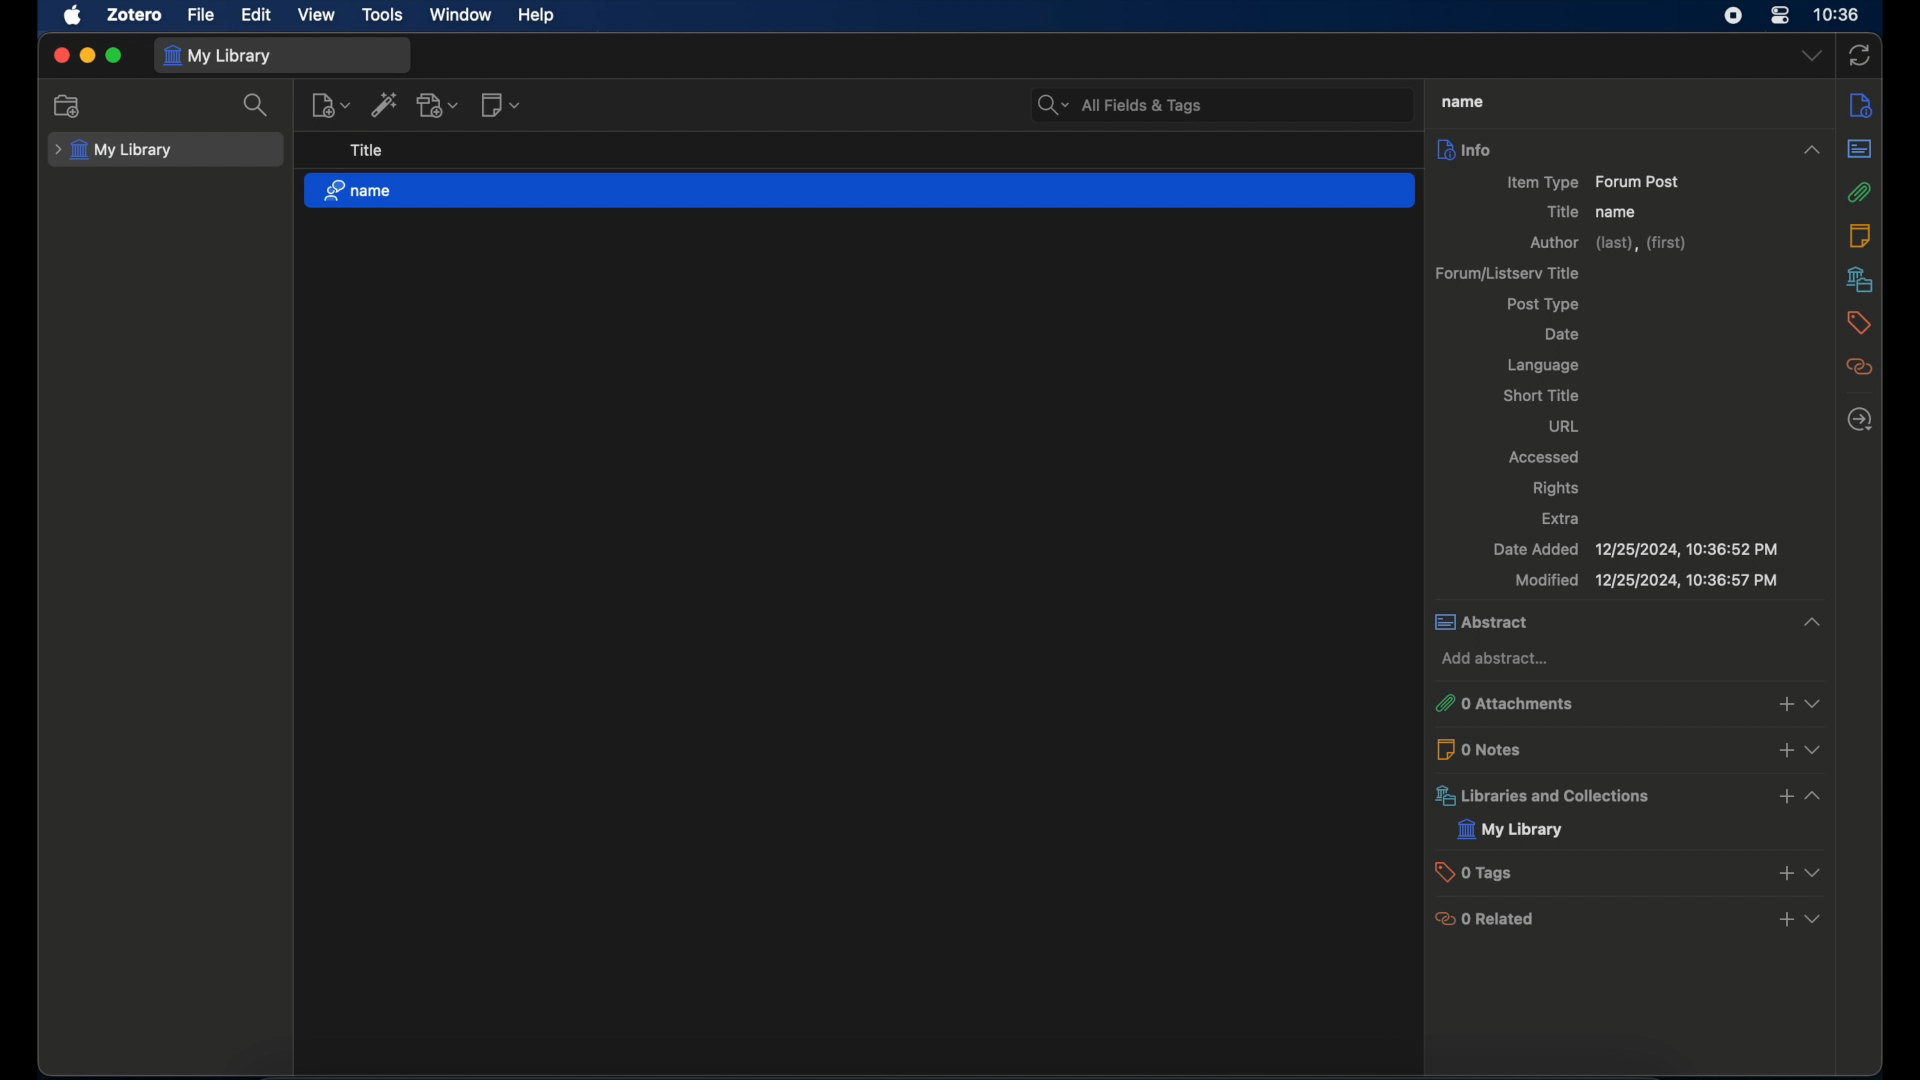  What do you see at coordinates (71, 15) in the screenshot?
I see `apple` at bounding box center [71, 15].